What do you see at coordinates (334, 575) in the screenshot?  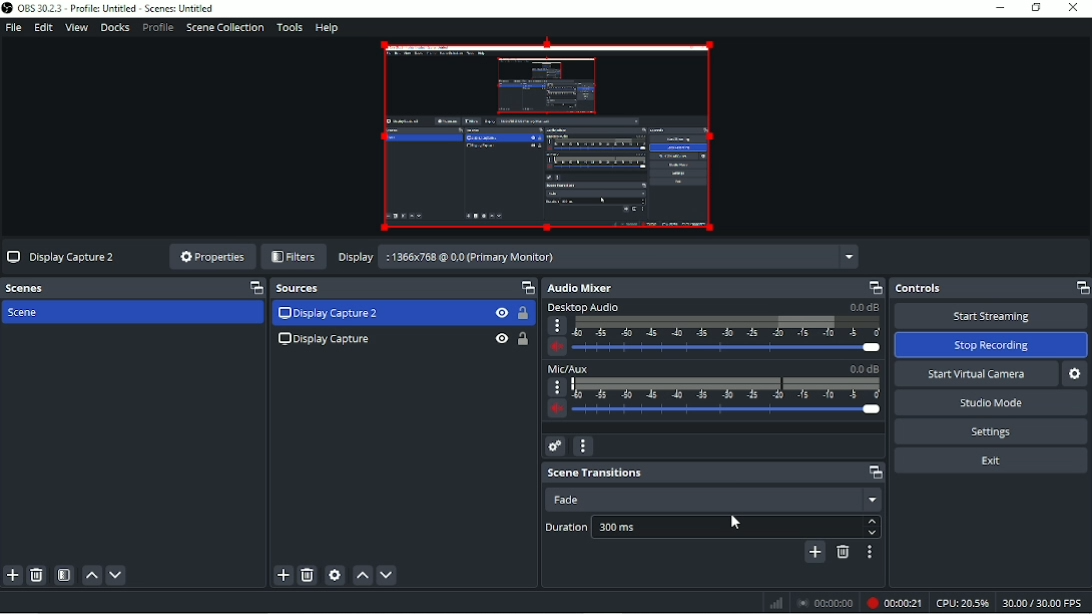 I see `Open source properties` at bounding box center [334, 575].